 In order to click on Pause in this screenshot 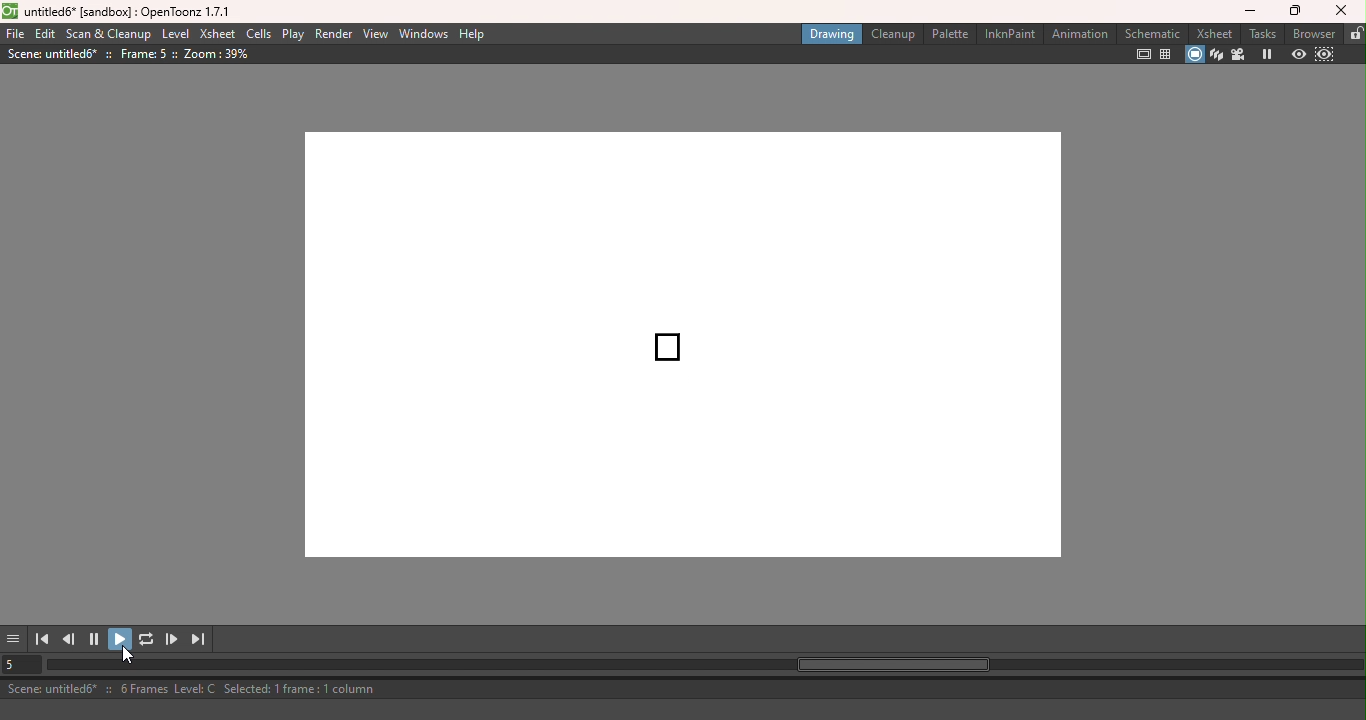, I will do `click(96, 640)`.